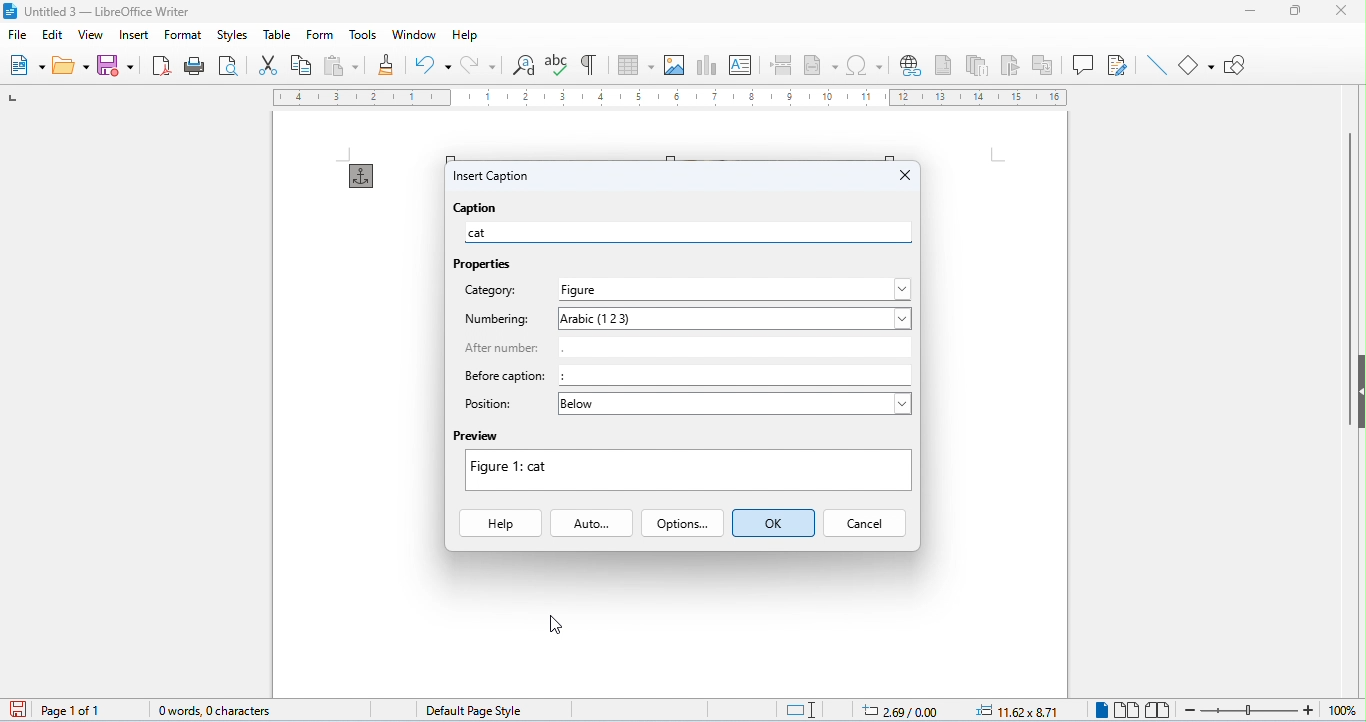 The height and width of the screenshot is (722, 1366). Describe the element at coordinates (742, 66) in the screenshot. I see `insert text box` at that location.